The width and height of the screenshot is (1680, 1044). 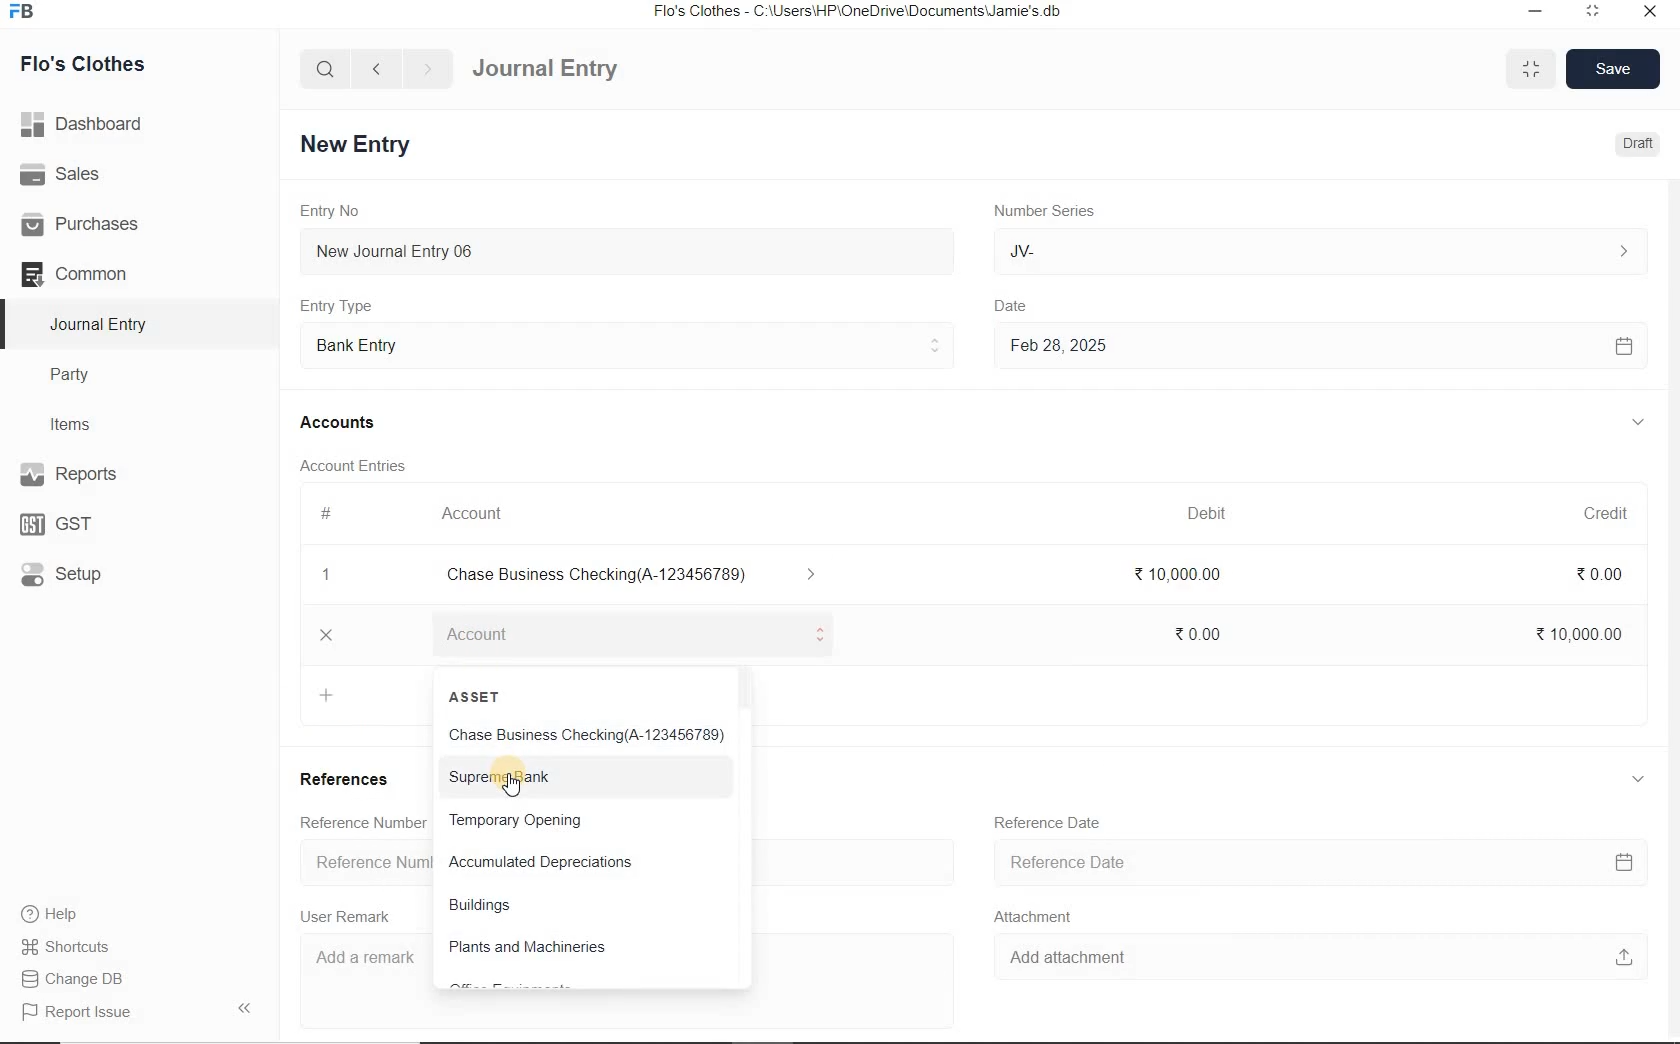 I want to click on Accumulated Depreciations, so click(x=541, y=864).